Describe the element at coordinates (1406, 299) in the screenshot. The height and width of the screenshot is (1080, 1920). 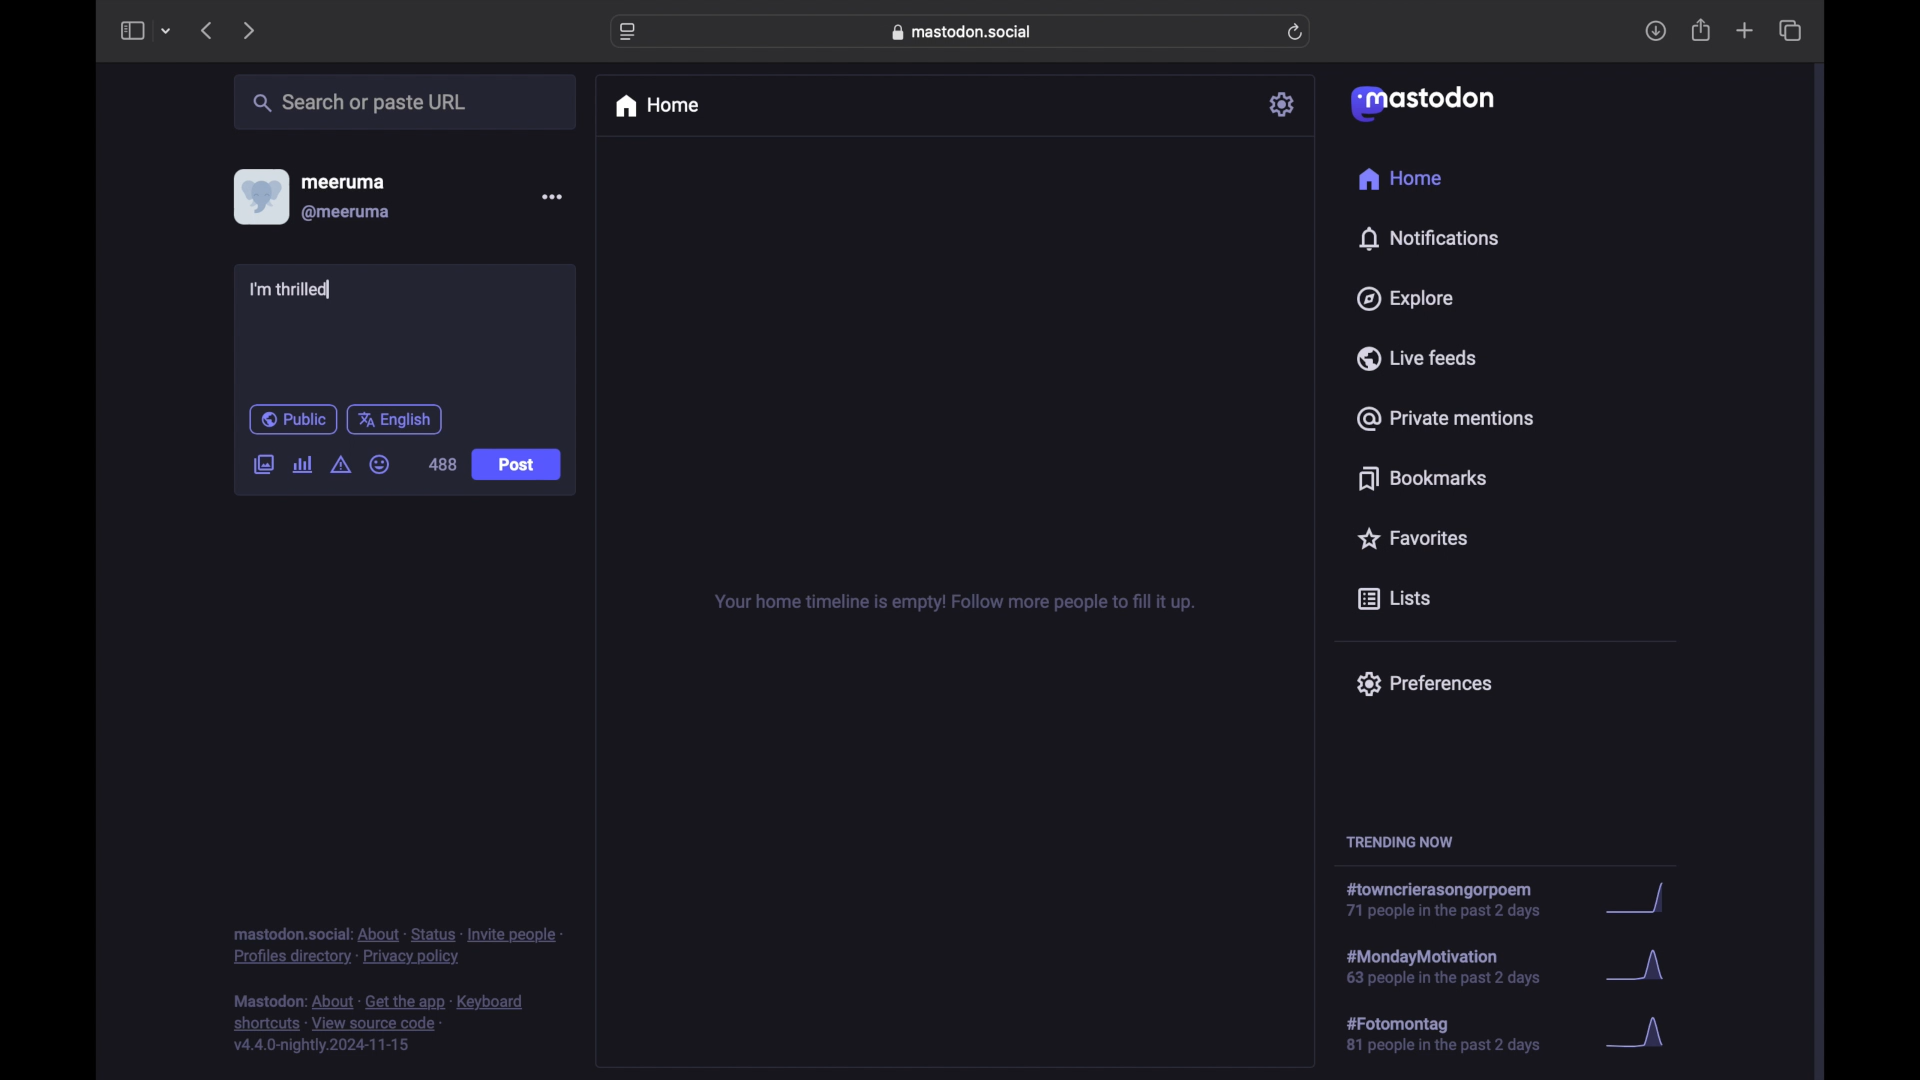
I see `explore` at that location.